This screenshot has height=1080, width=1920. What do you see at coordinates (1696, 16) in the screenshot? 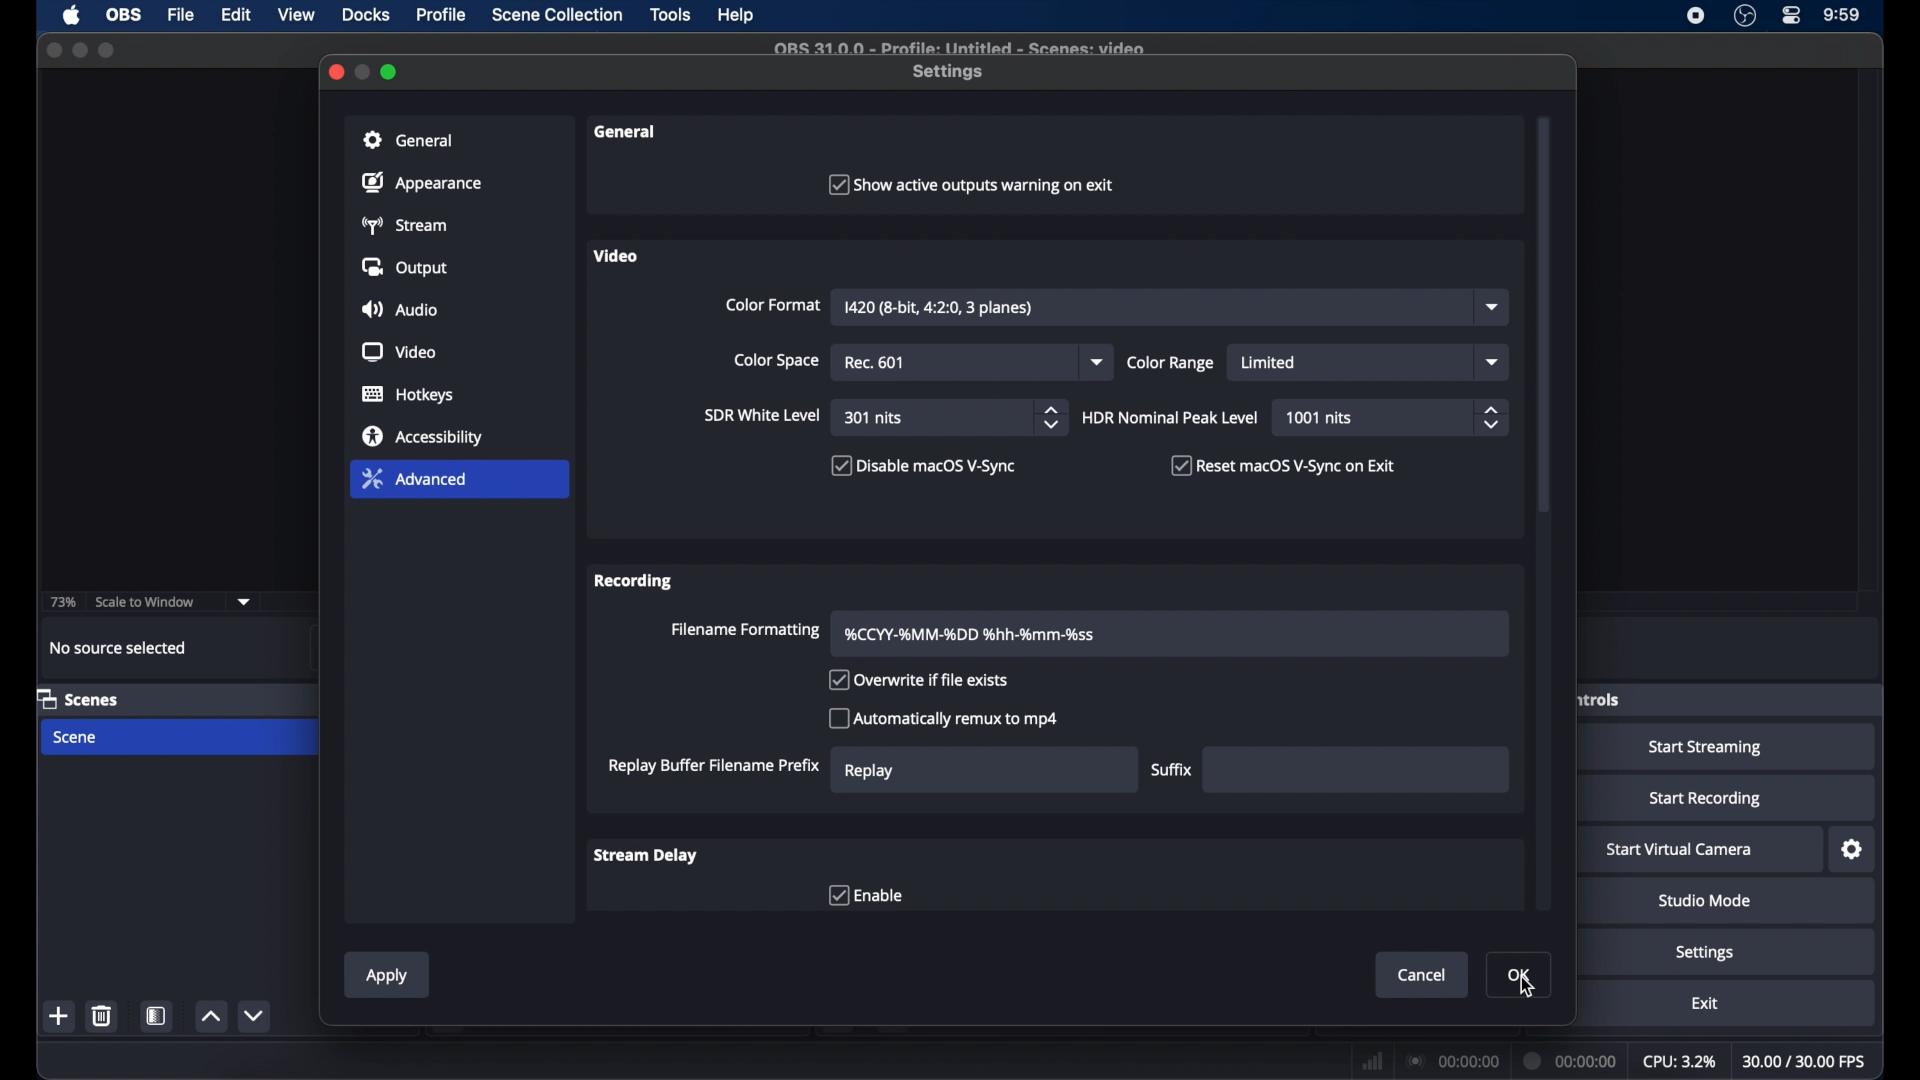
I see `screen recorder icon` at bounding box center [1696, 16].